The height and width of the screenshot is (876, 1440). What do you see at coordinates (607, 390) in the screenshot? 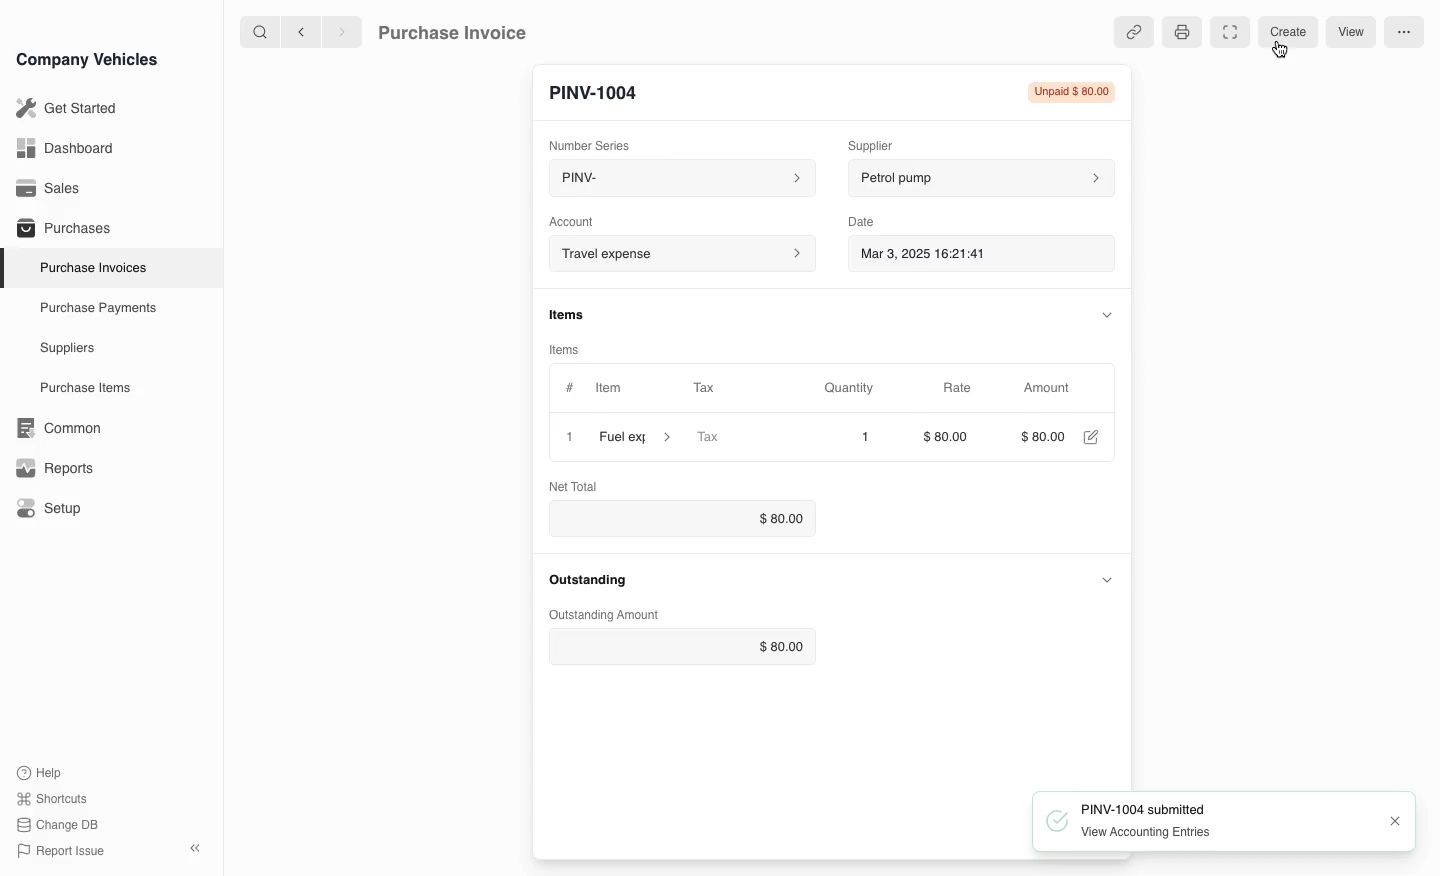
I see `Item` at bounding box center [607, 390].